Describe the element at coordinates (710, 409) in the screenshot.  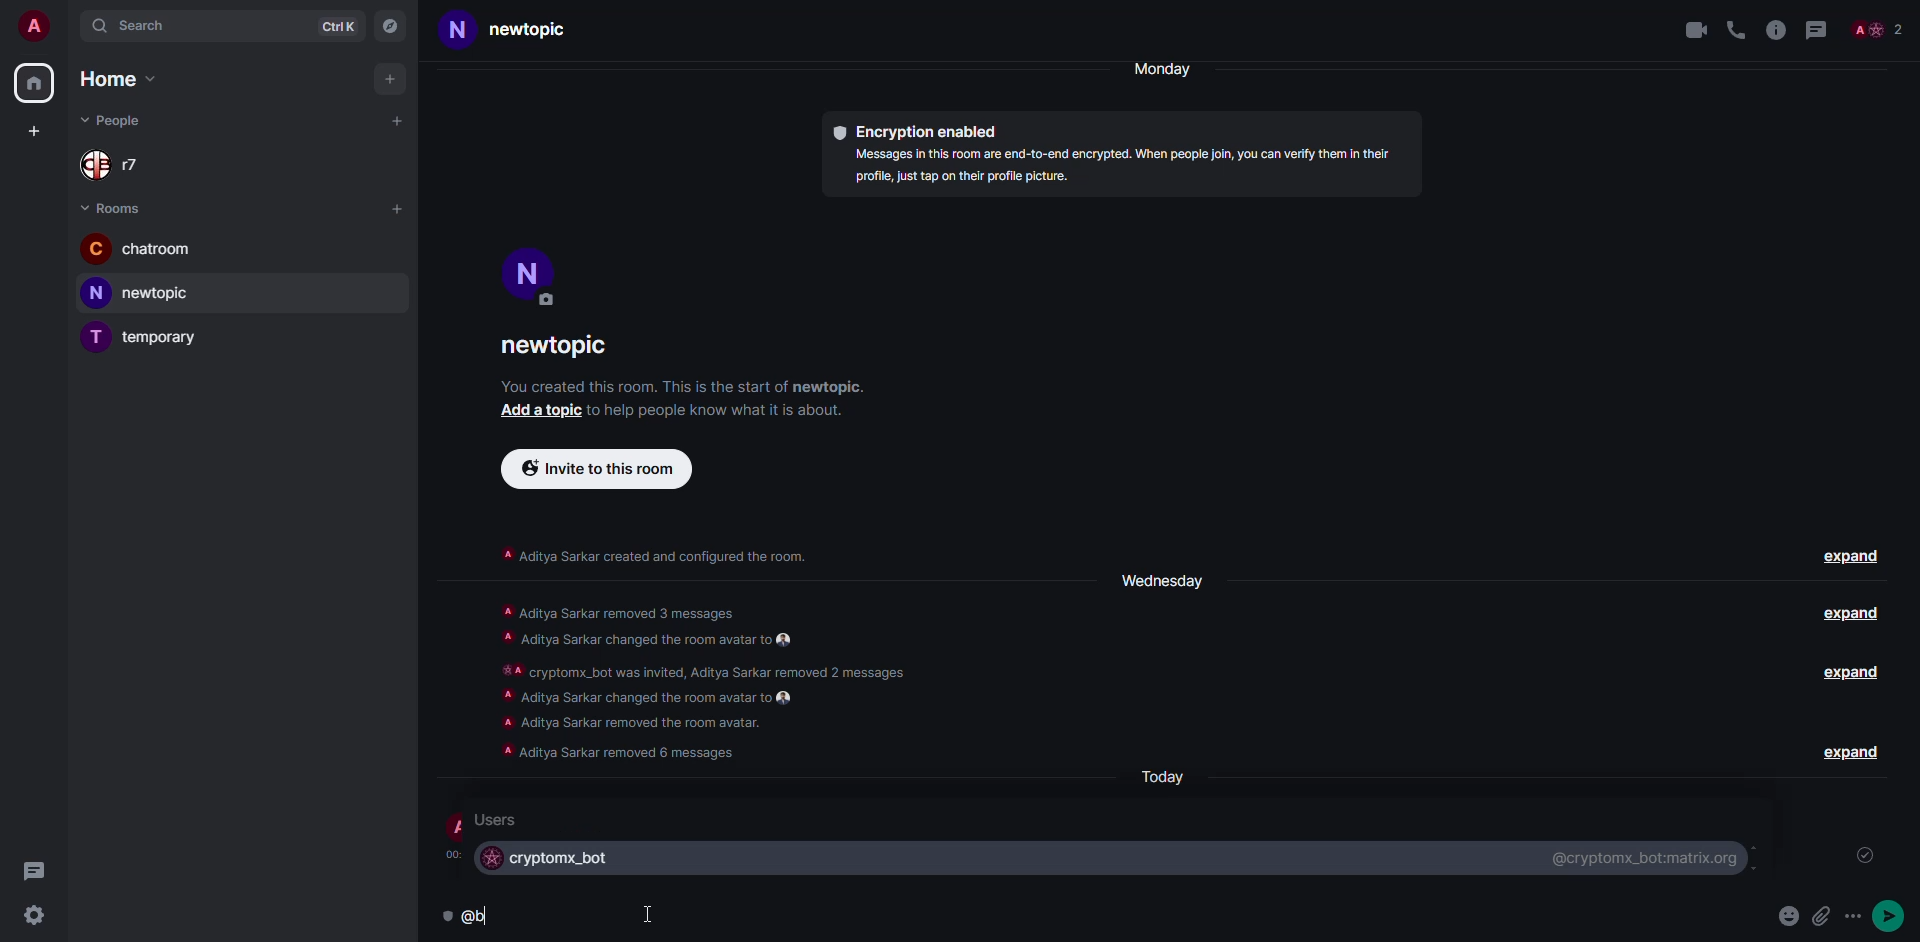
I see `info` at that location.